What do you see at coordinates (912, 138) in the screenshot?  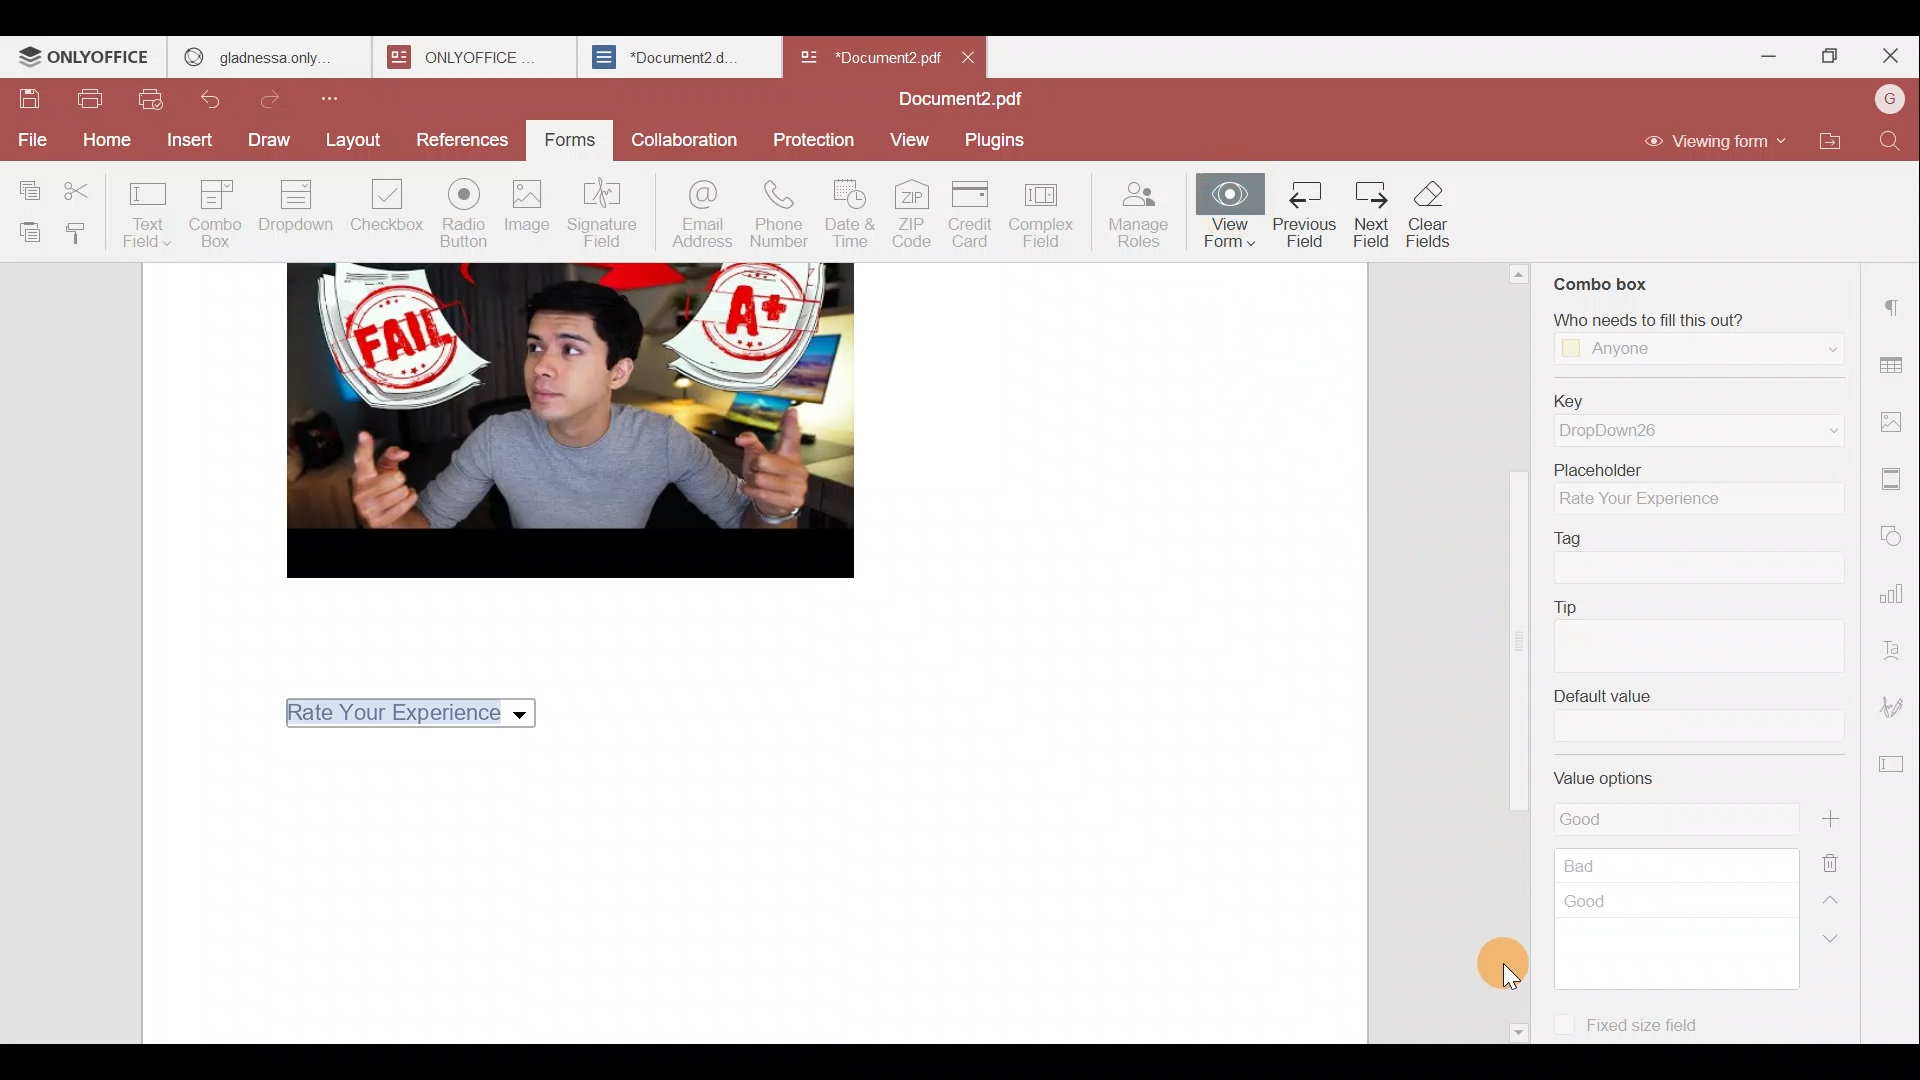 I see `View` at bounding box center [912, 138].